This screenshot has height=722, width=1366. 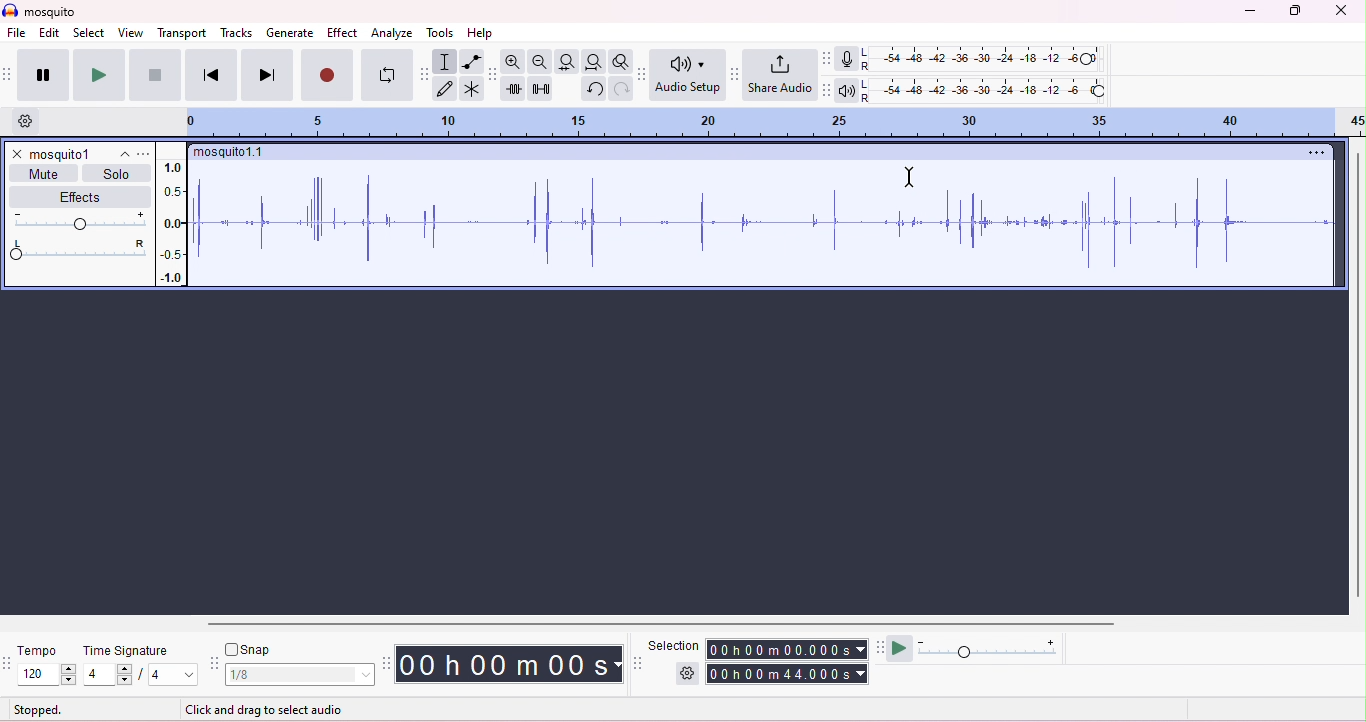 What do you see at coordinates (9, 661) in the screenshot?
I see `tempo tool bar` at bounding box center [9, 661].